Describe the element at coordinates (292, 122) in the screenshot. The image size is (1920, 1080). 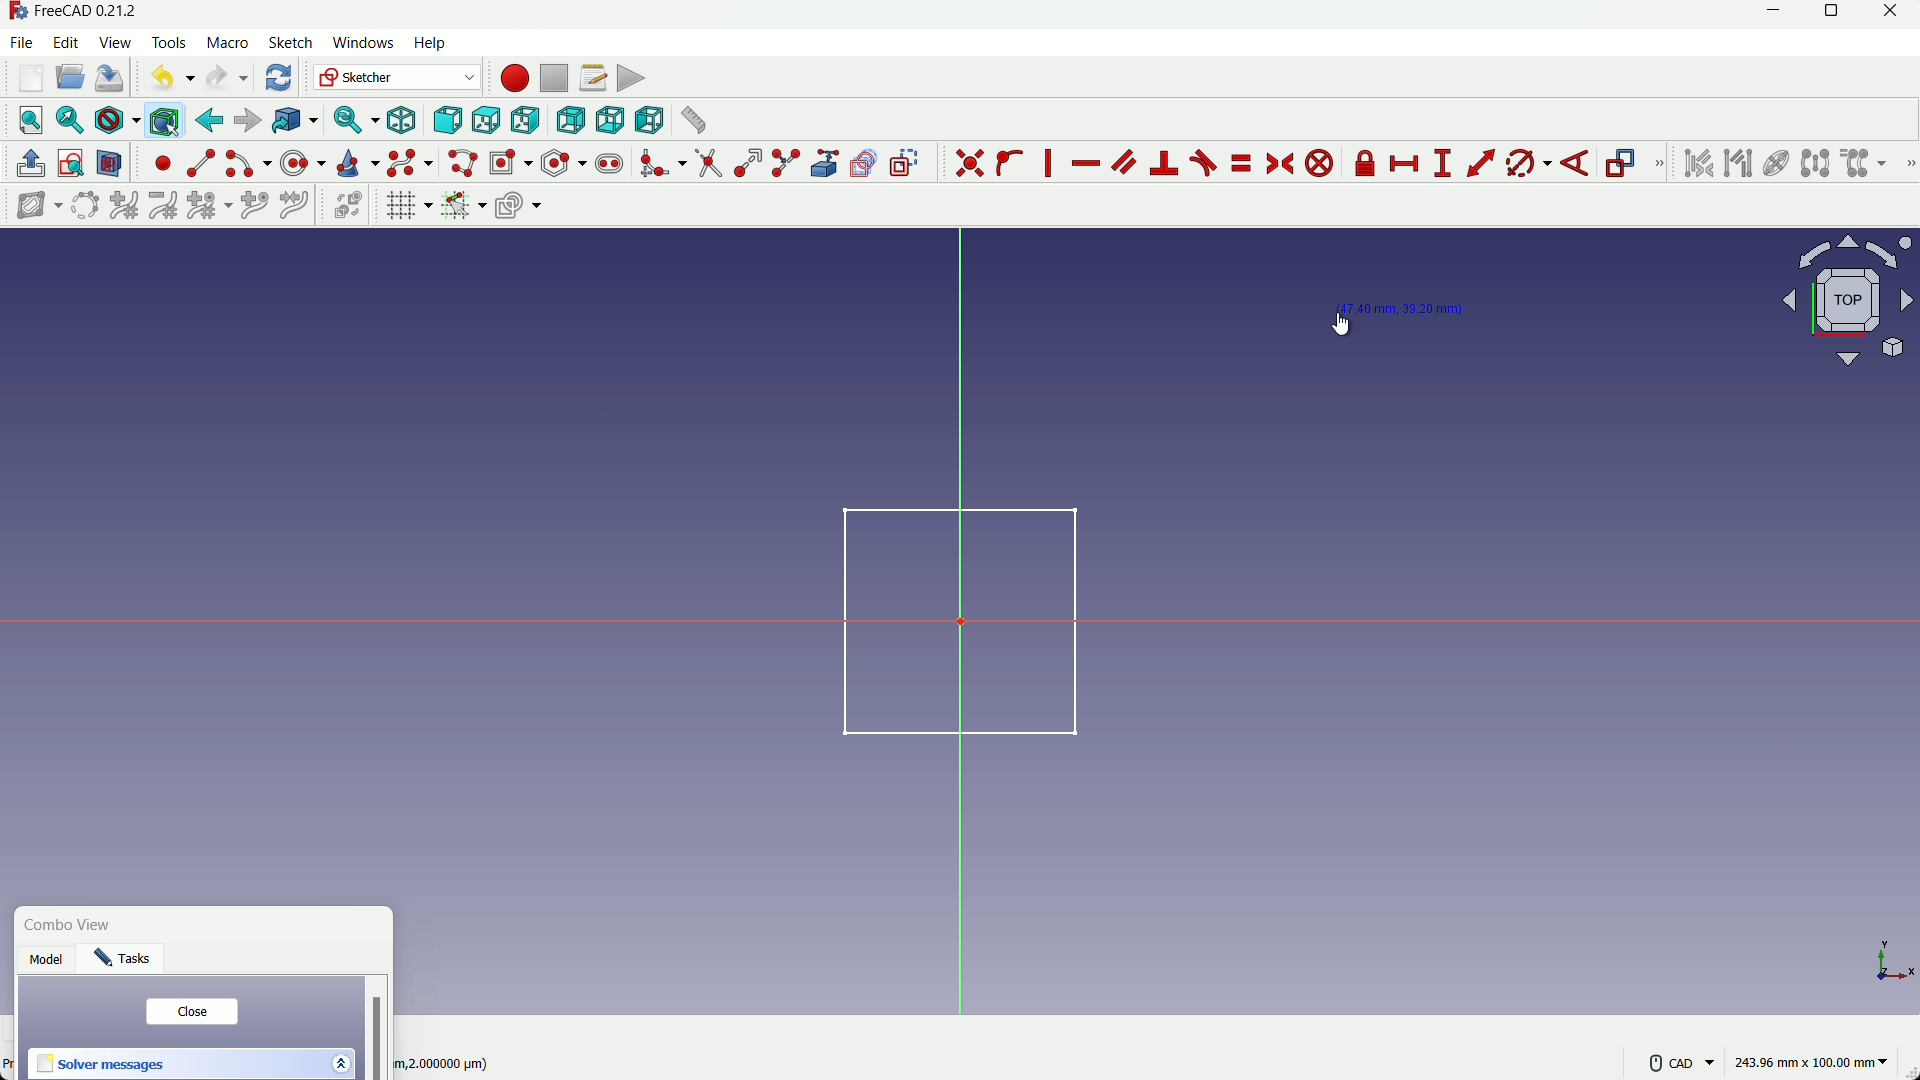
I see `link to the object` at that location.